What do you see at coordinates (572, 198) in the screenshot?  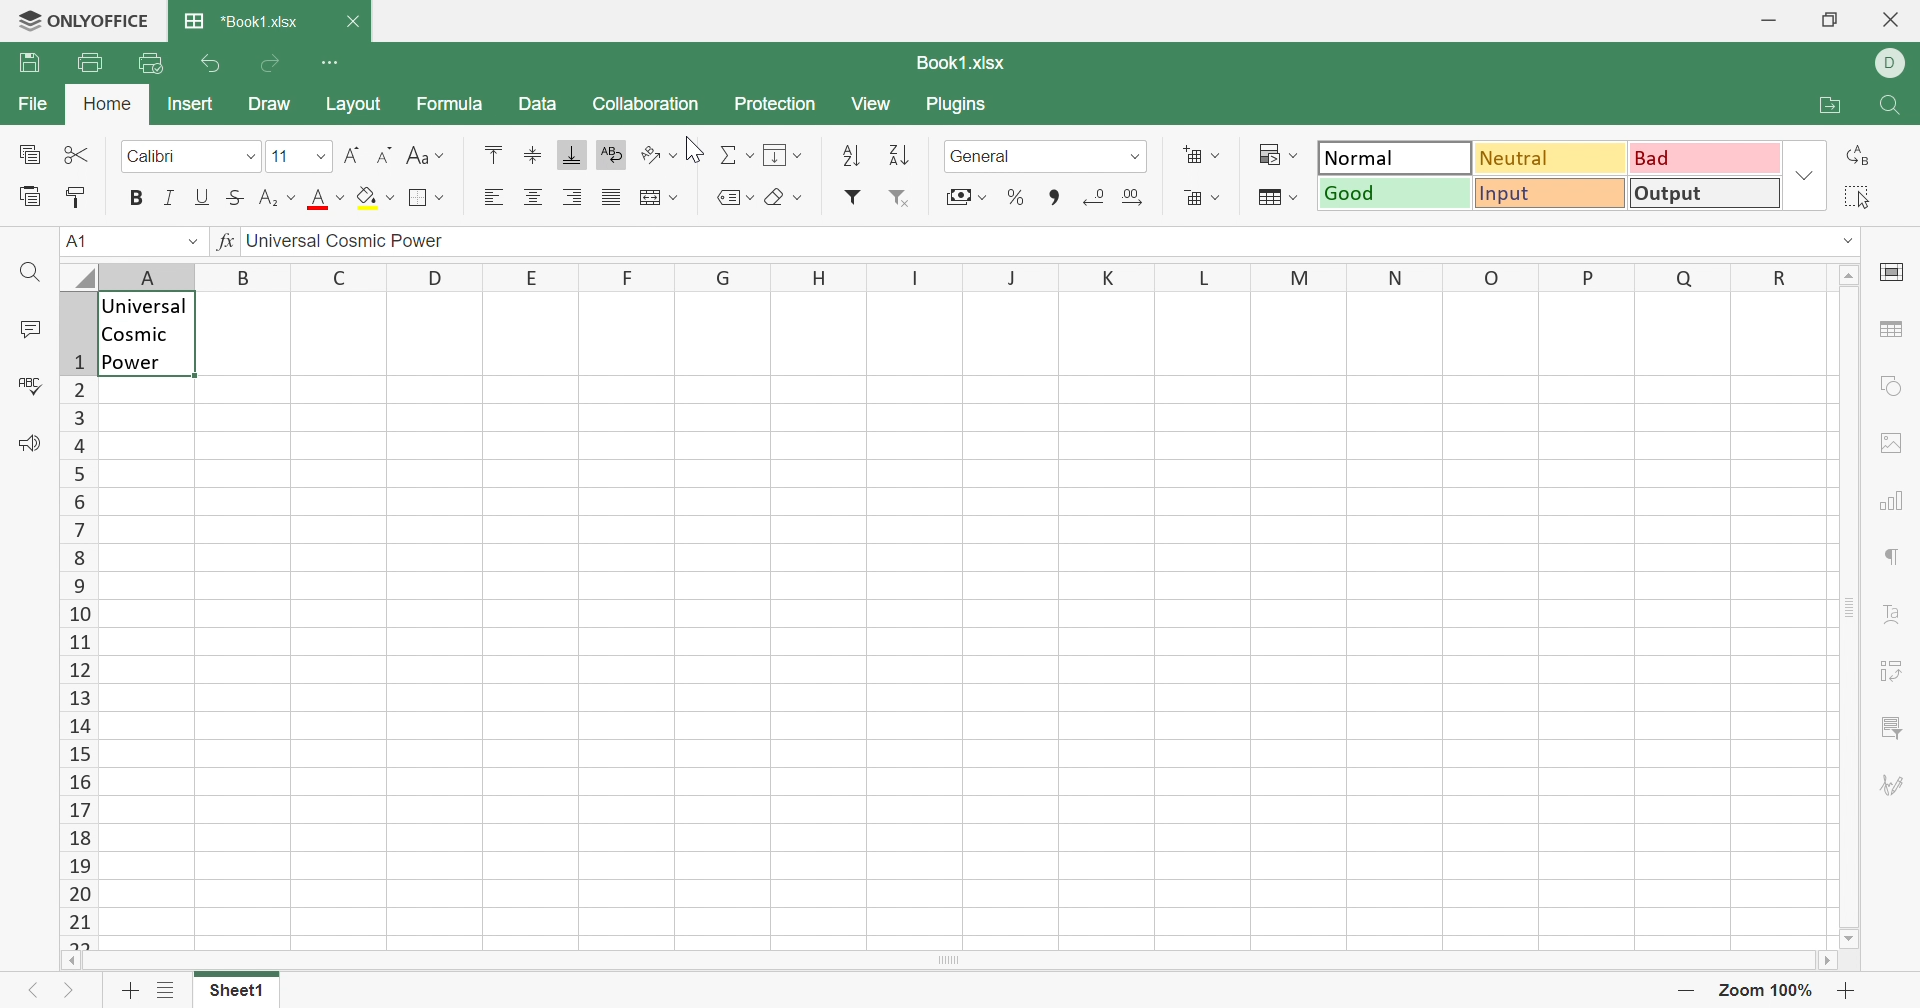 I see `Align Right` at bounding box center [572, 198].